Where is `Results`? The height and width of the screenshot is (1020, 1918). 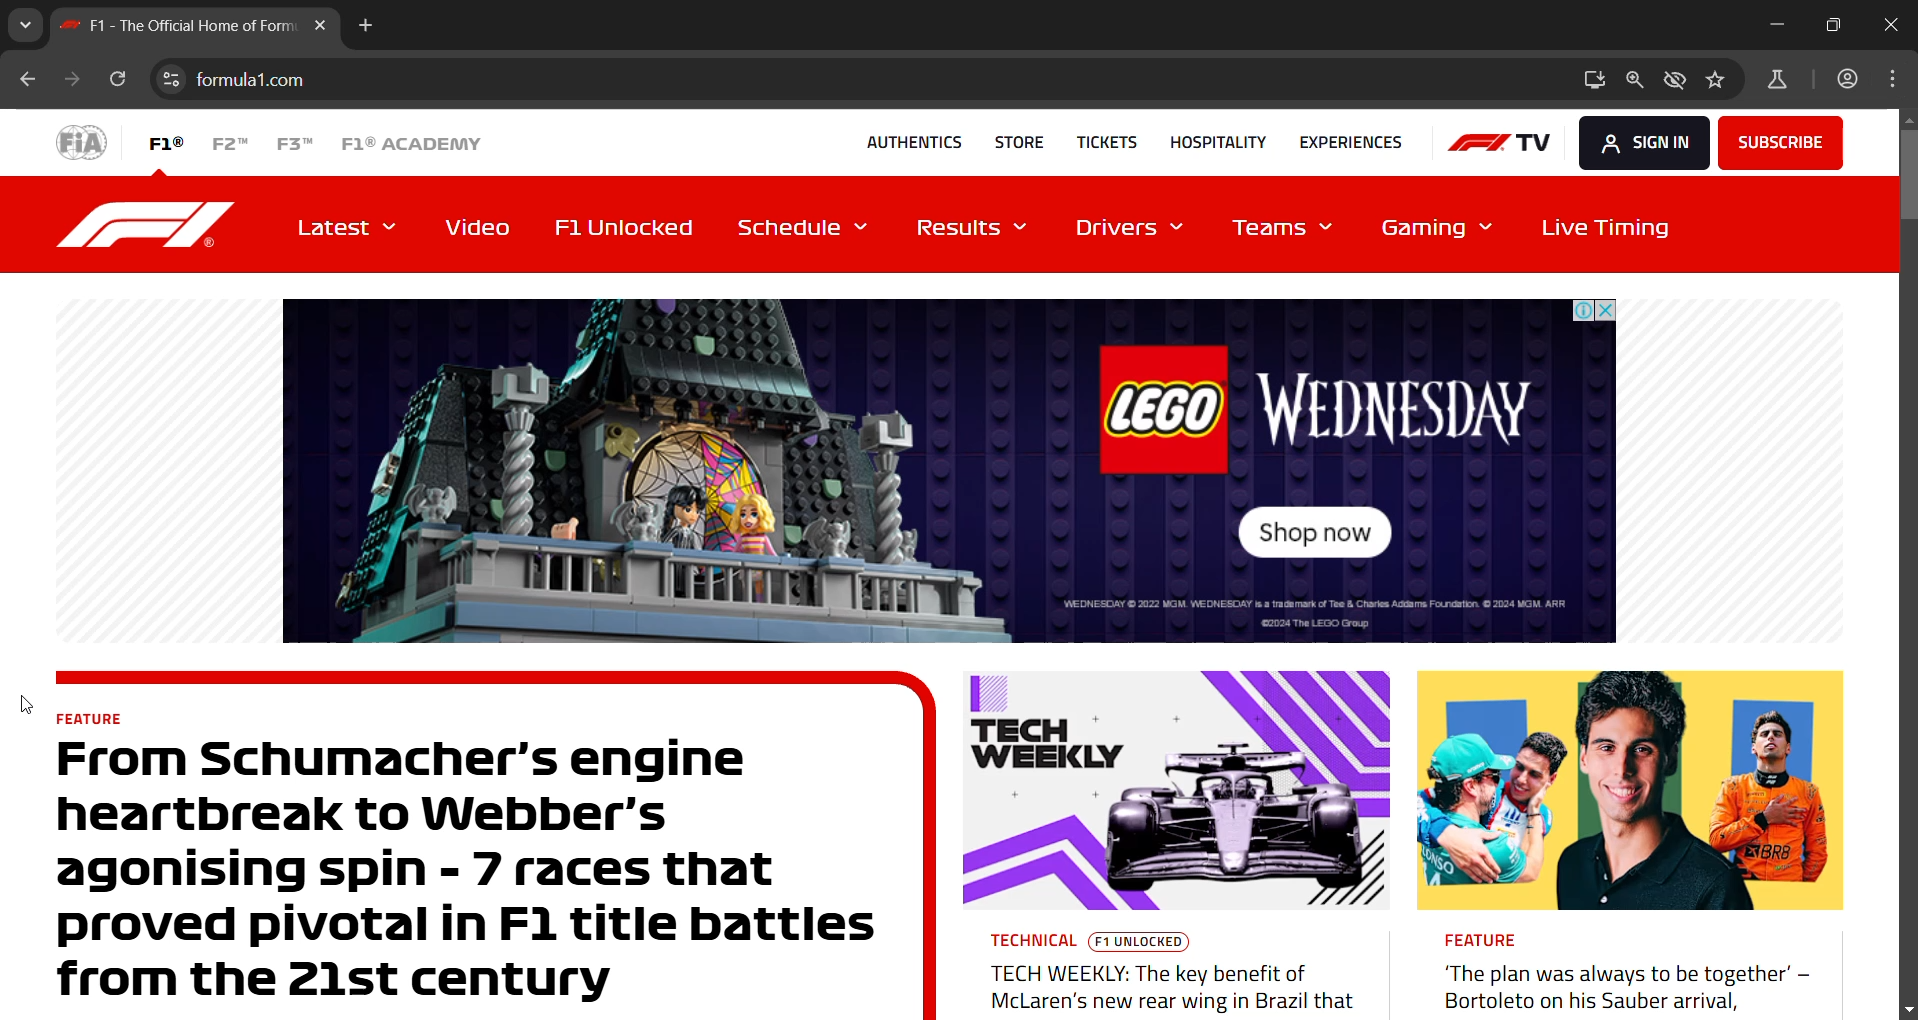
Results is located at coordinates (975, 229).